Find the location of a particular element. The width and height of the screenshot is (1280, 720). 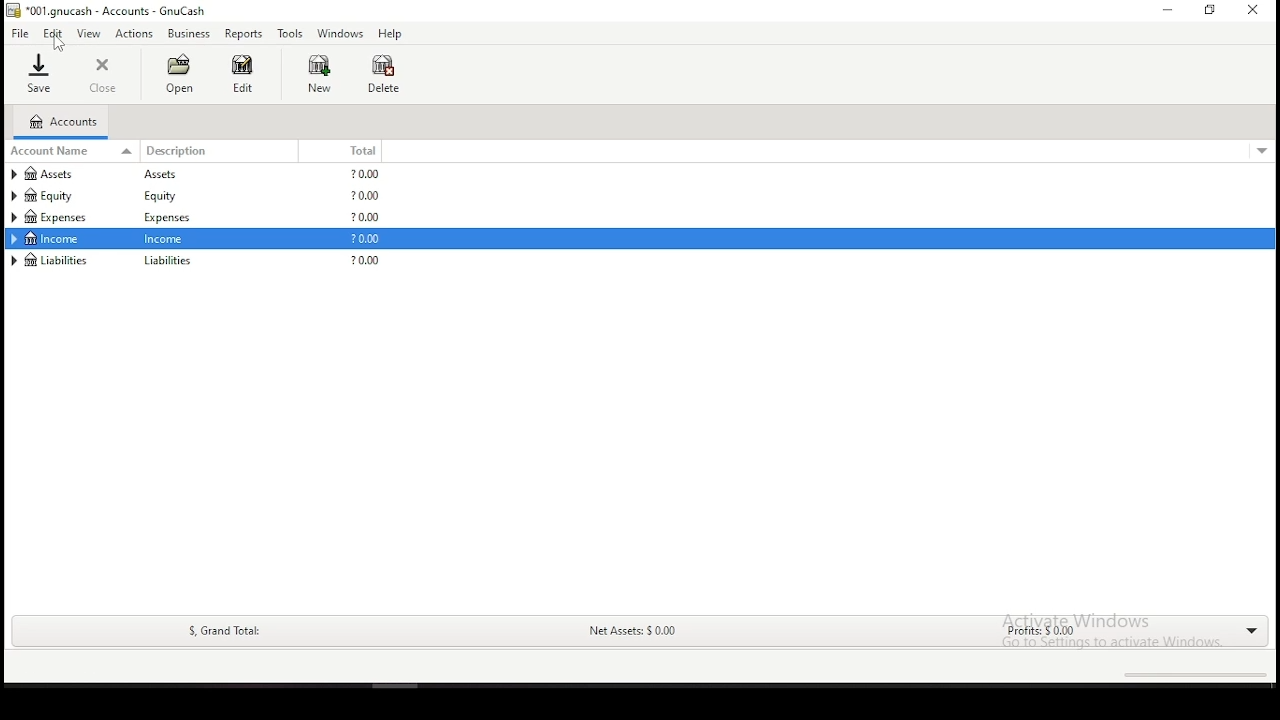

file is located at coordinates (19, 34).